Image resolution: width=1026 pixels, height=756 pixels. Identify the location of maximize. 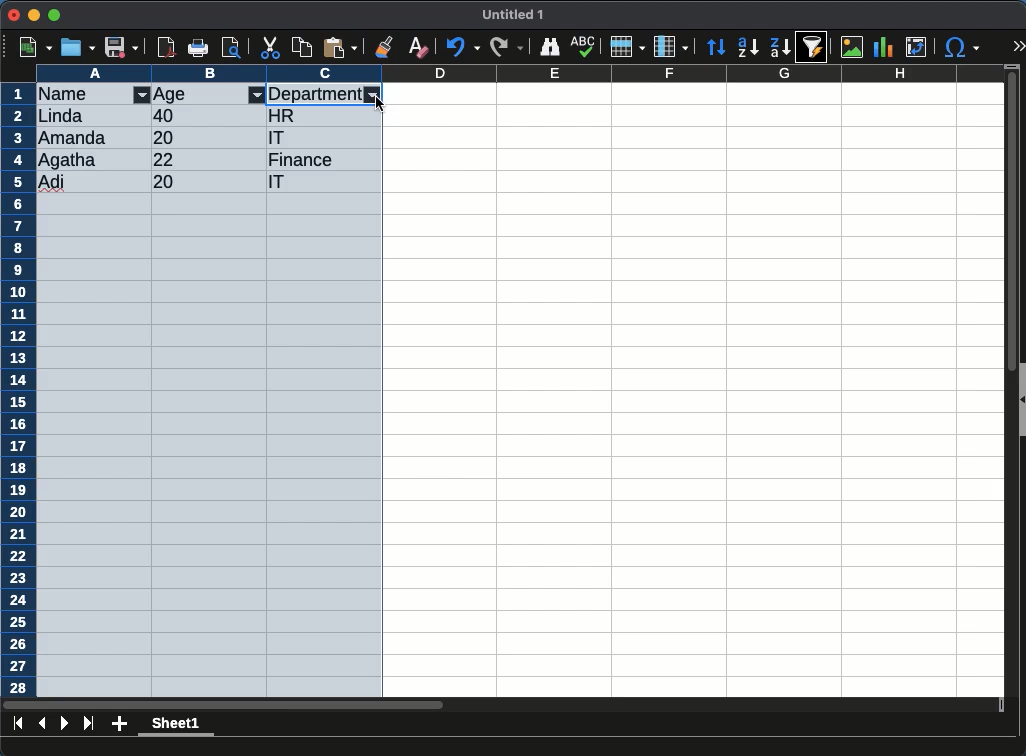
(56, 14).